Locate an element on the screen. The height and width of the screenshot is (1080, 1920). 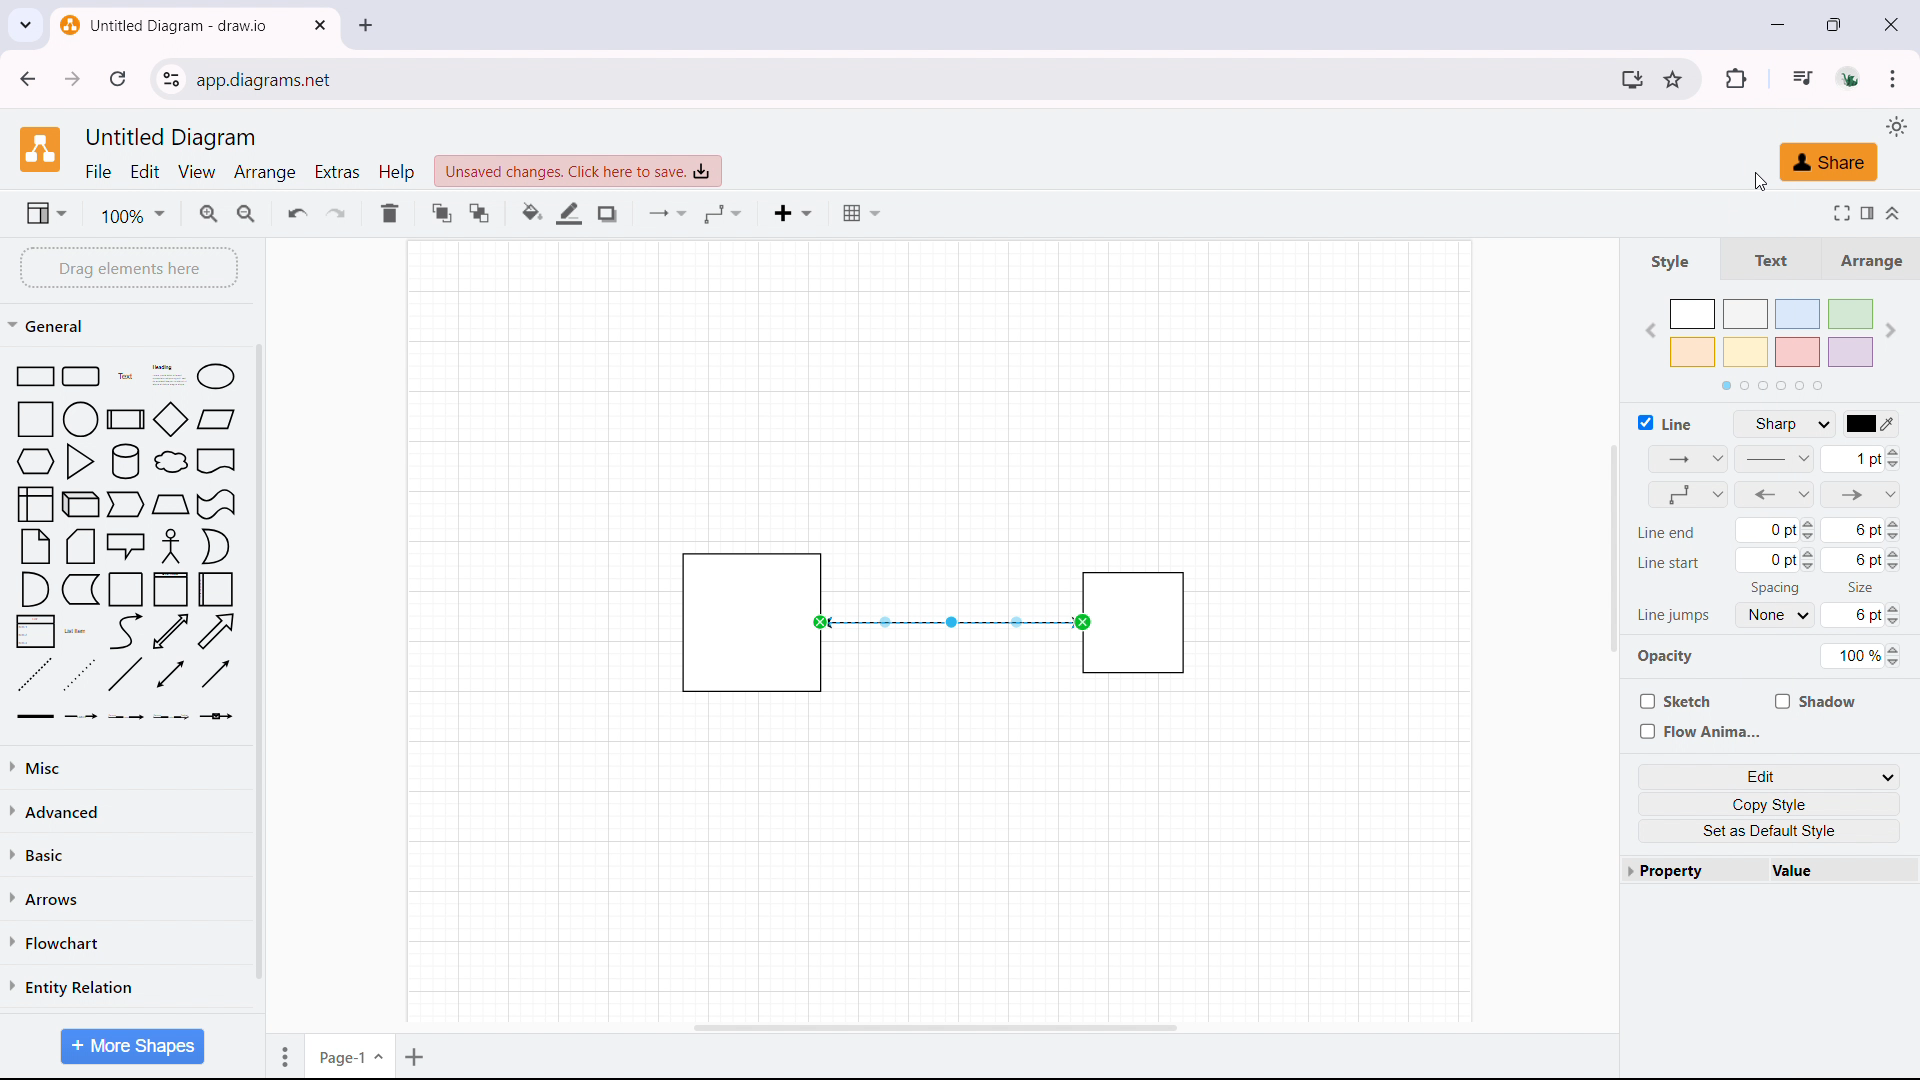
opacity is located at coordinates (1860, 656).